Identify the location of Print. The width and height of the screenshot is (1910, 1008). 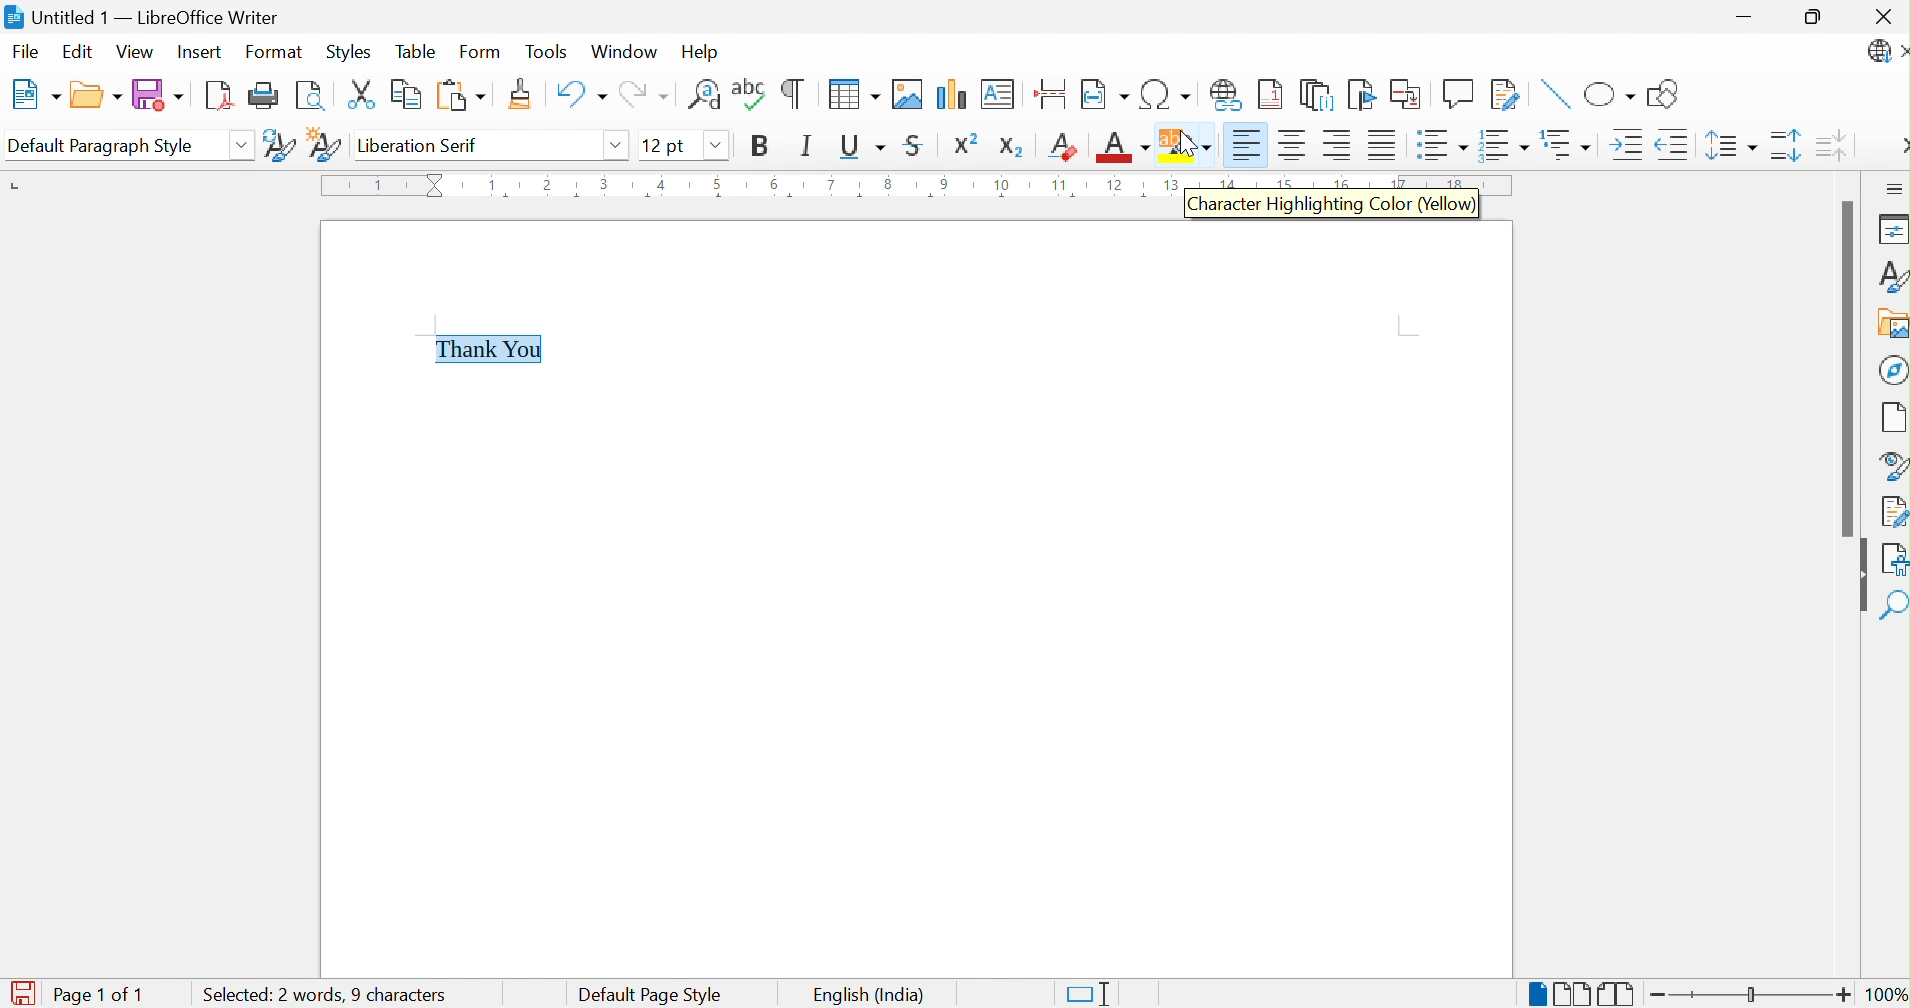
(263, 95).